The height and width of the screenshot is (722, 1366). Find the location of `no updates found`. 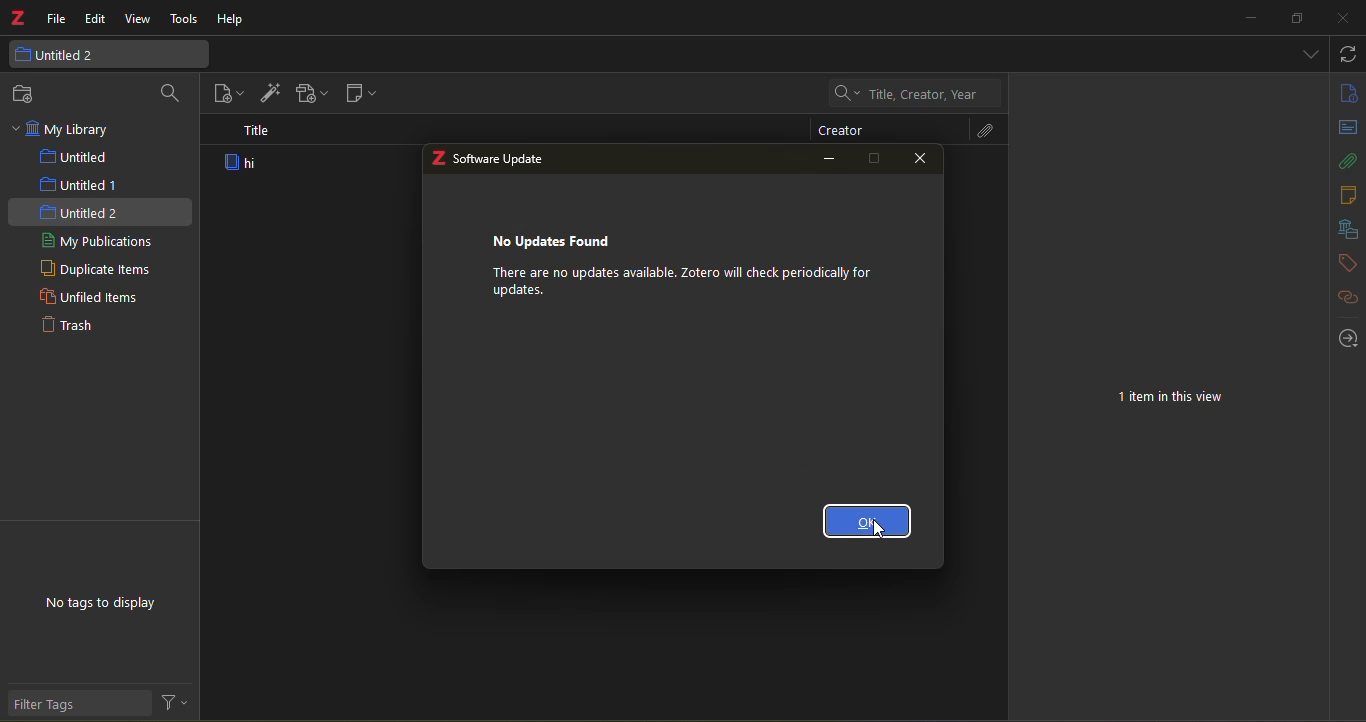

no updates found is located at coordinates (556, 240).